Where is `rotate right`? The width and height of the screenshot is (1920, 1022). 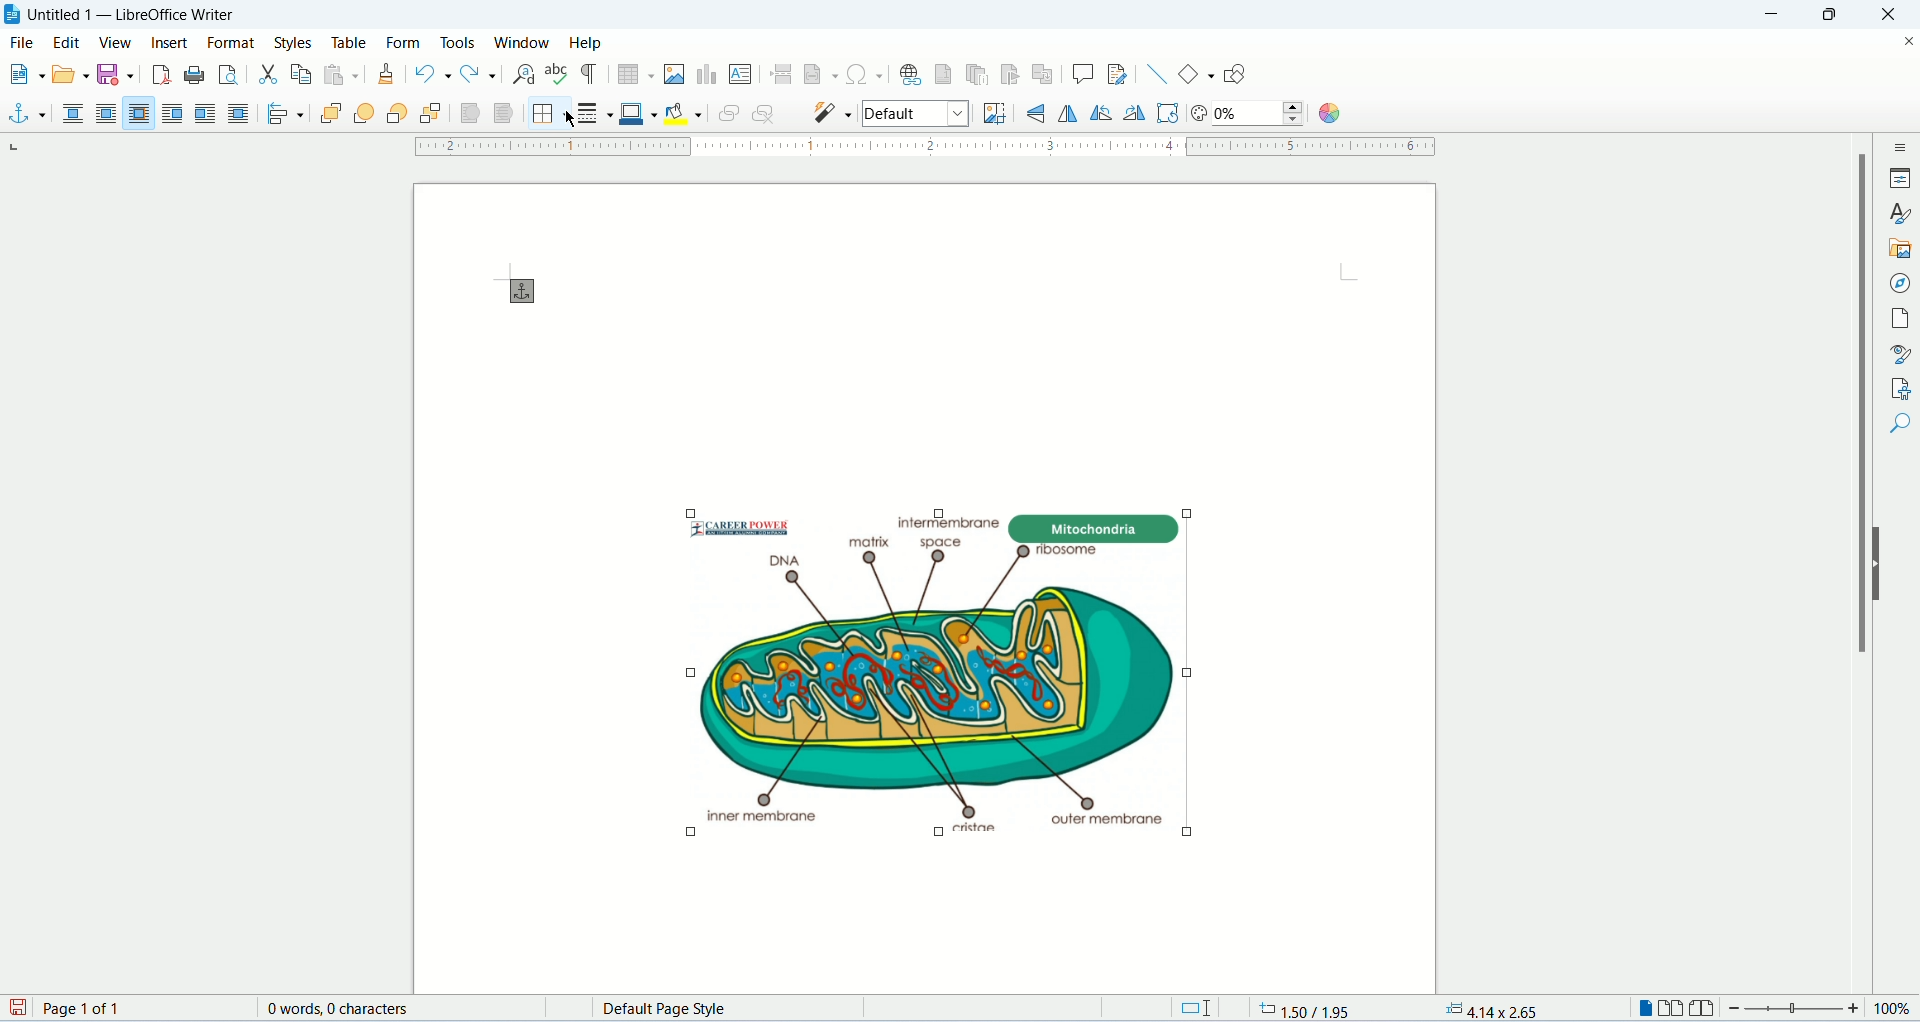 rotate right is located at coordinates (1137, 114).